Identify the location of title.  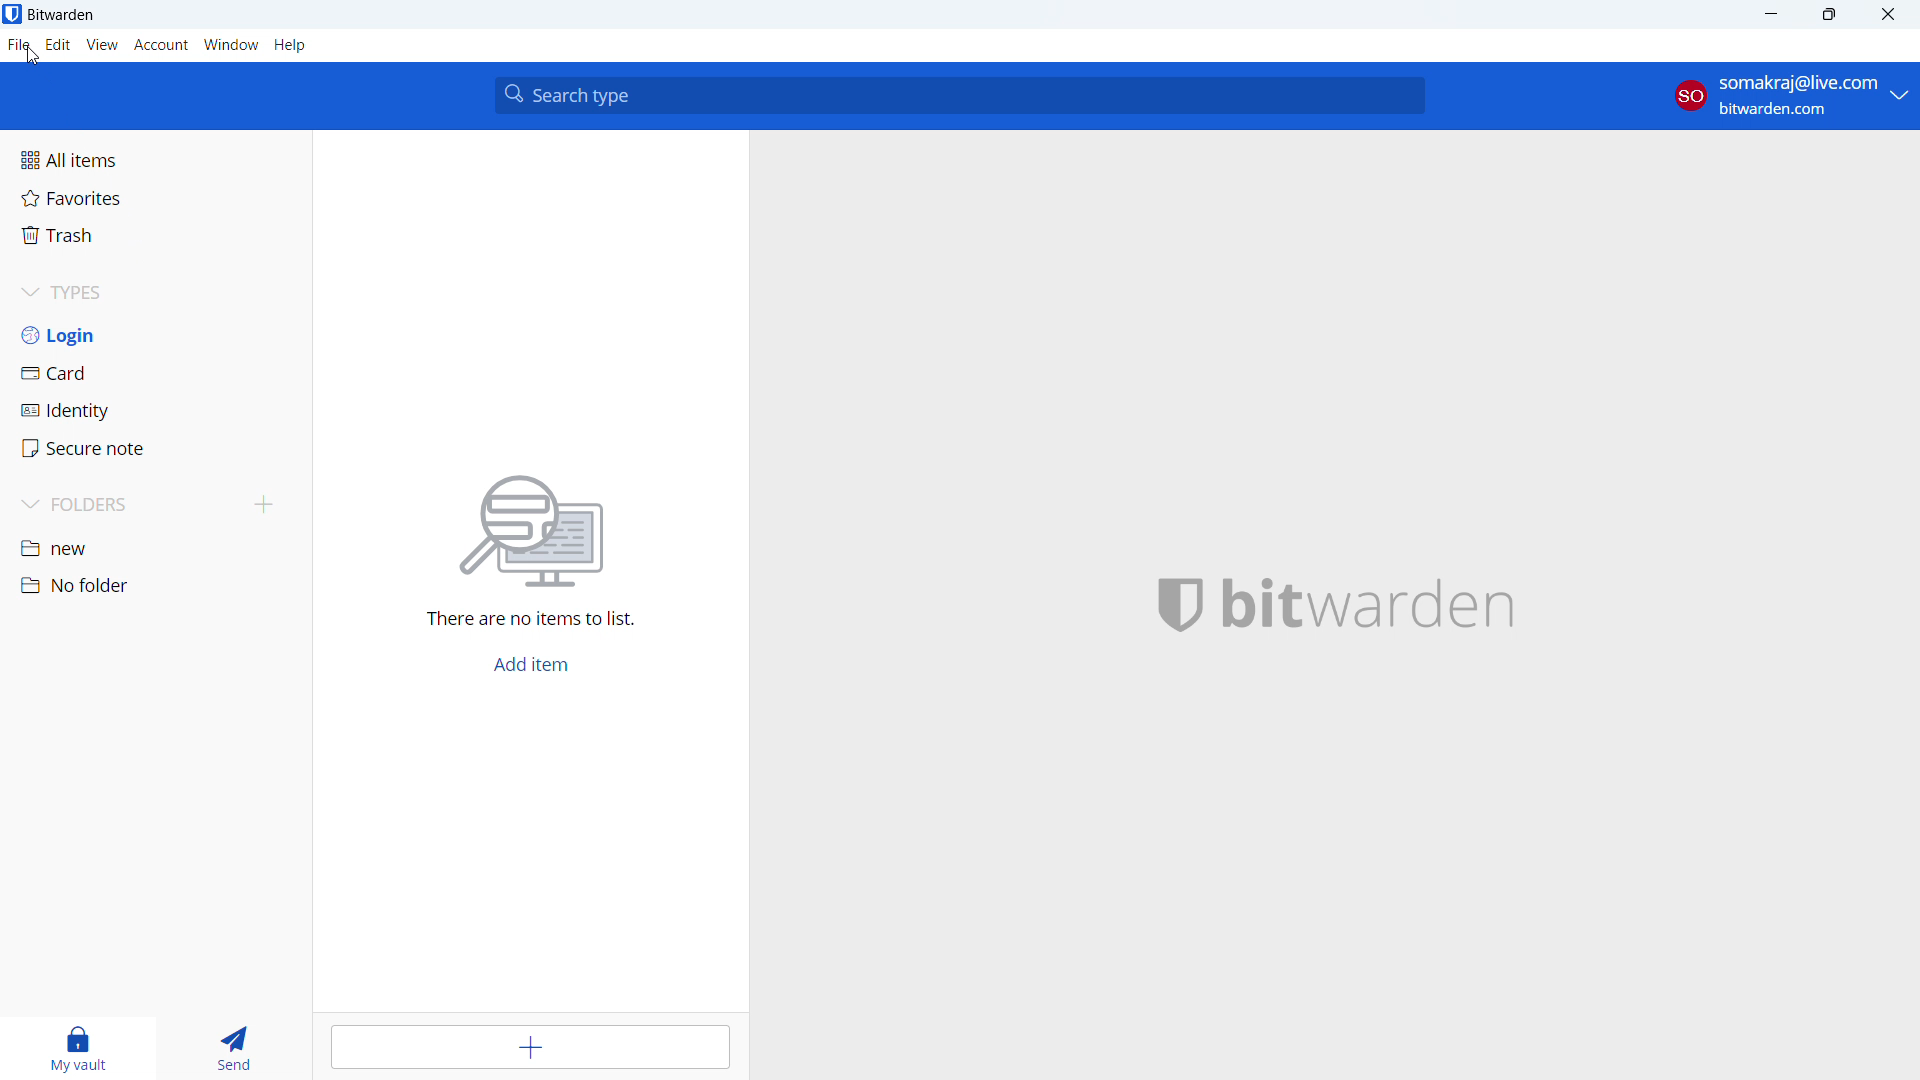
(62, 14).